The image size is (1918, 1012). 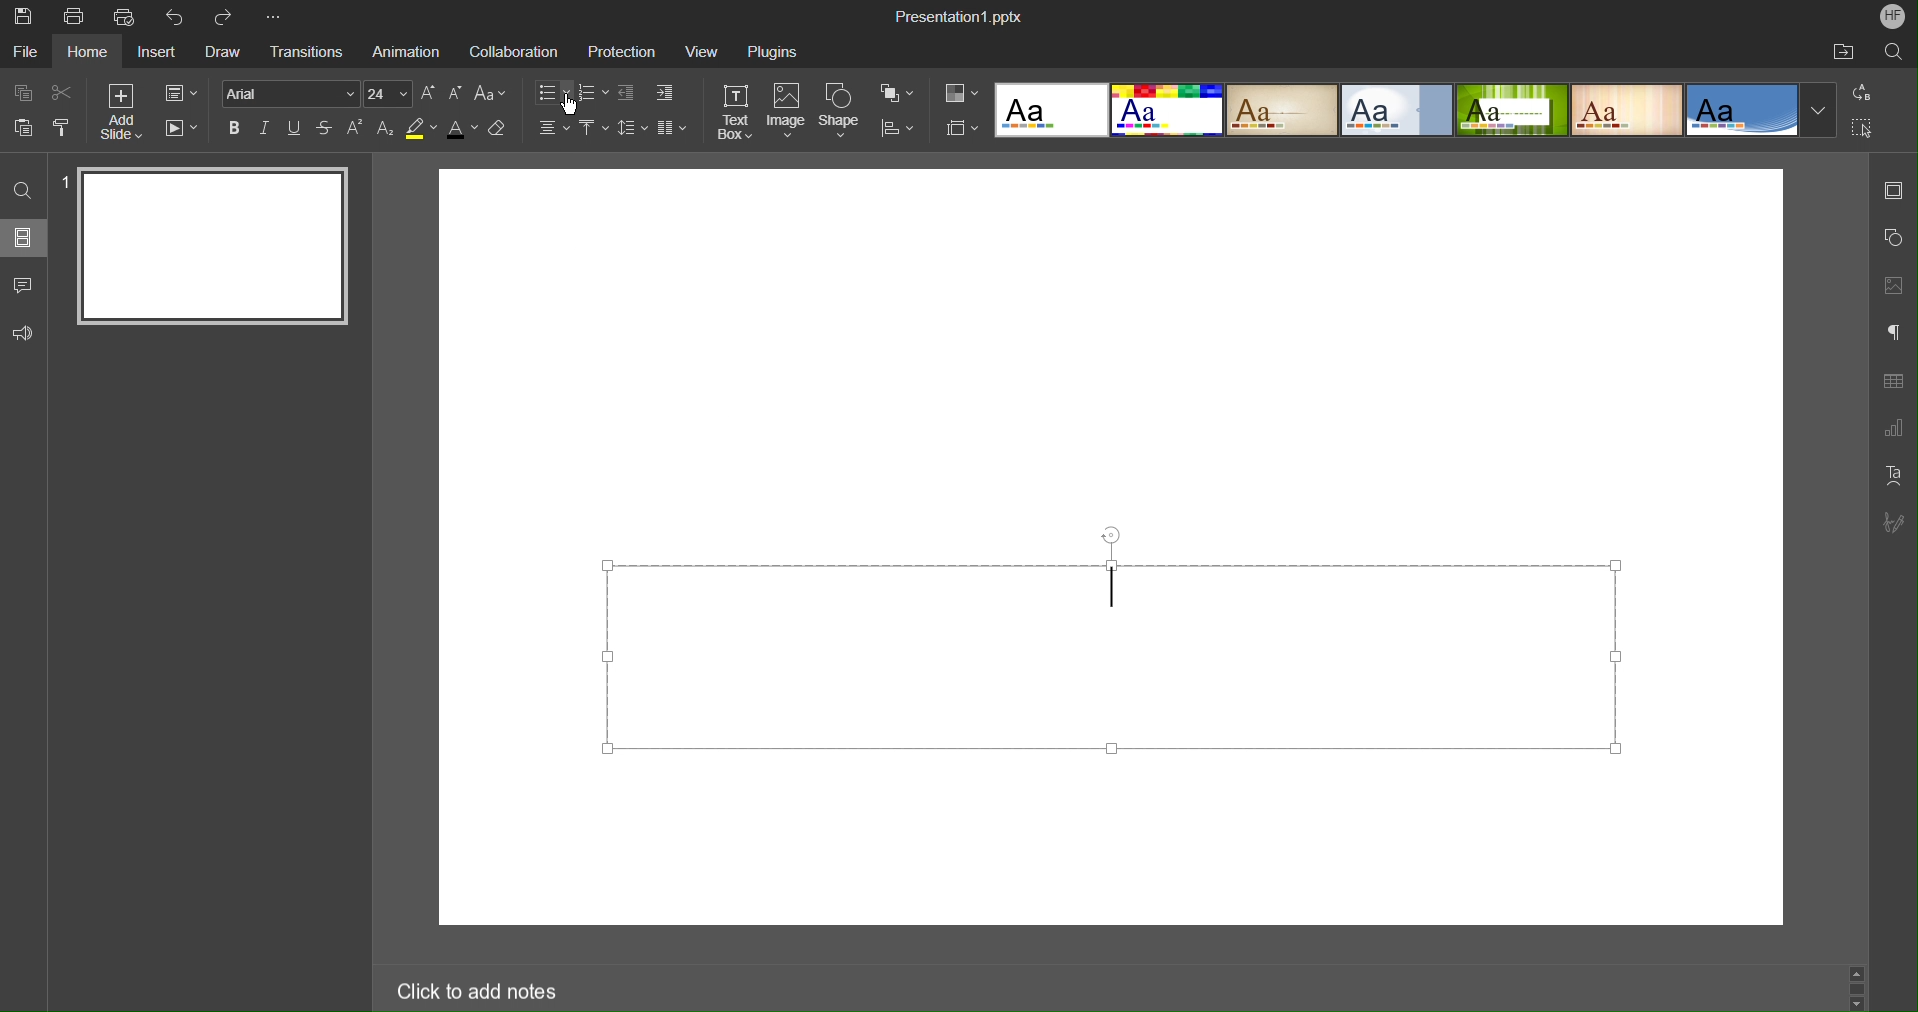 What do you see at coordinates (488, 94) in the screenshot?
I see `Change Case` at bounding box center [488, 94].